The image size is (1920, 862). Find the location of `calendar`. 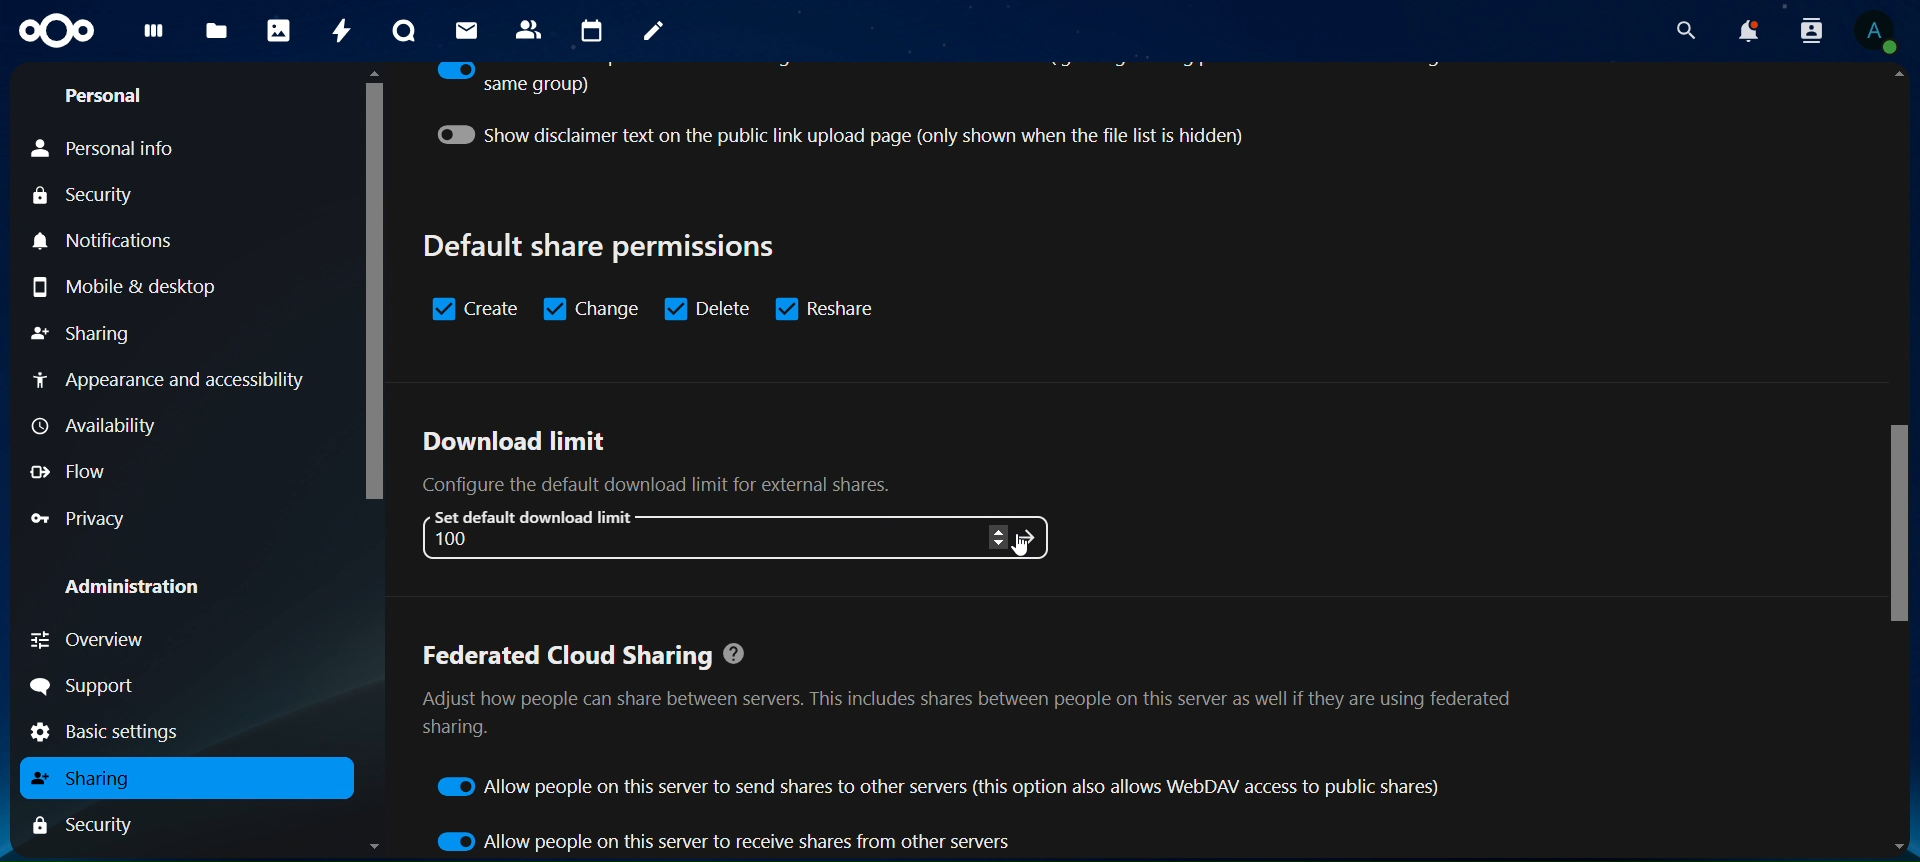

calendar is located at coordinates (592, 31).